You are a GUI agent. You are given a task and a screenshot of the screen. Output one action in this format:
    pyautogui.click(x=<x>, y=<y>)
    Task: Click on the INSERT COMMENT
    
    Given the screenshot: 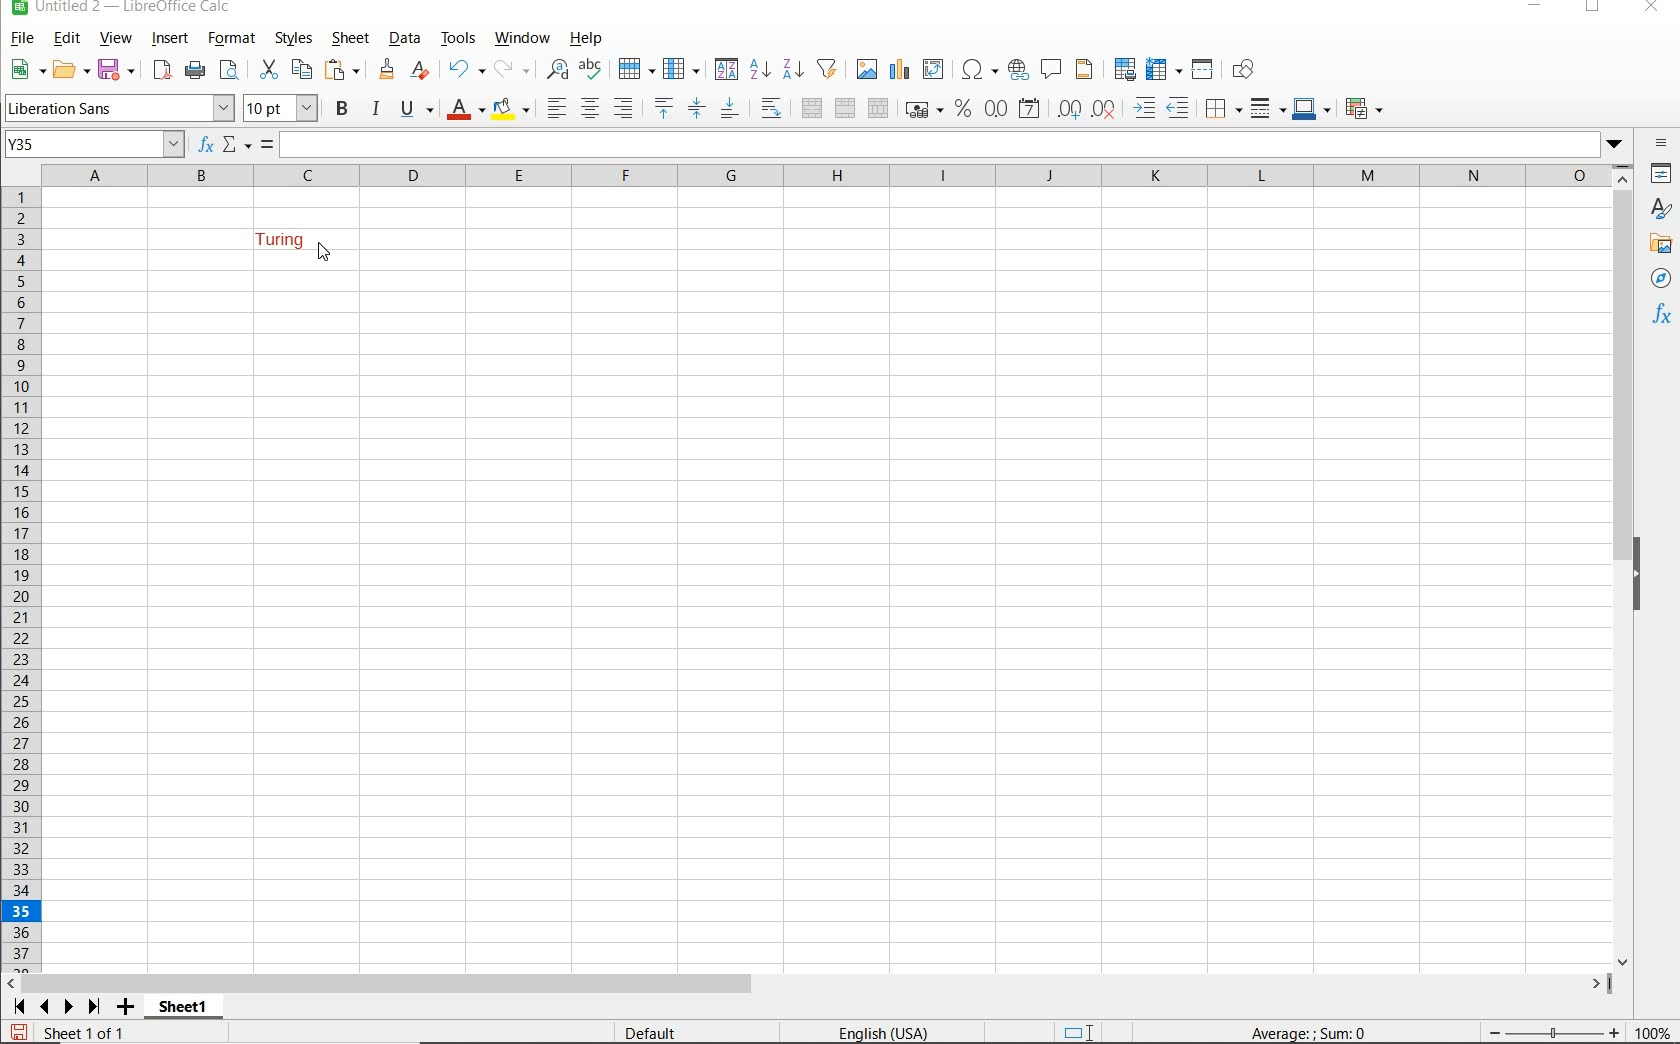 What is the action you would take?
    pyautogui.click(x=1052, y=69)
    